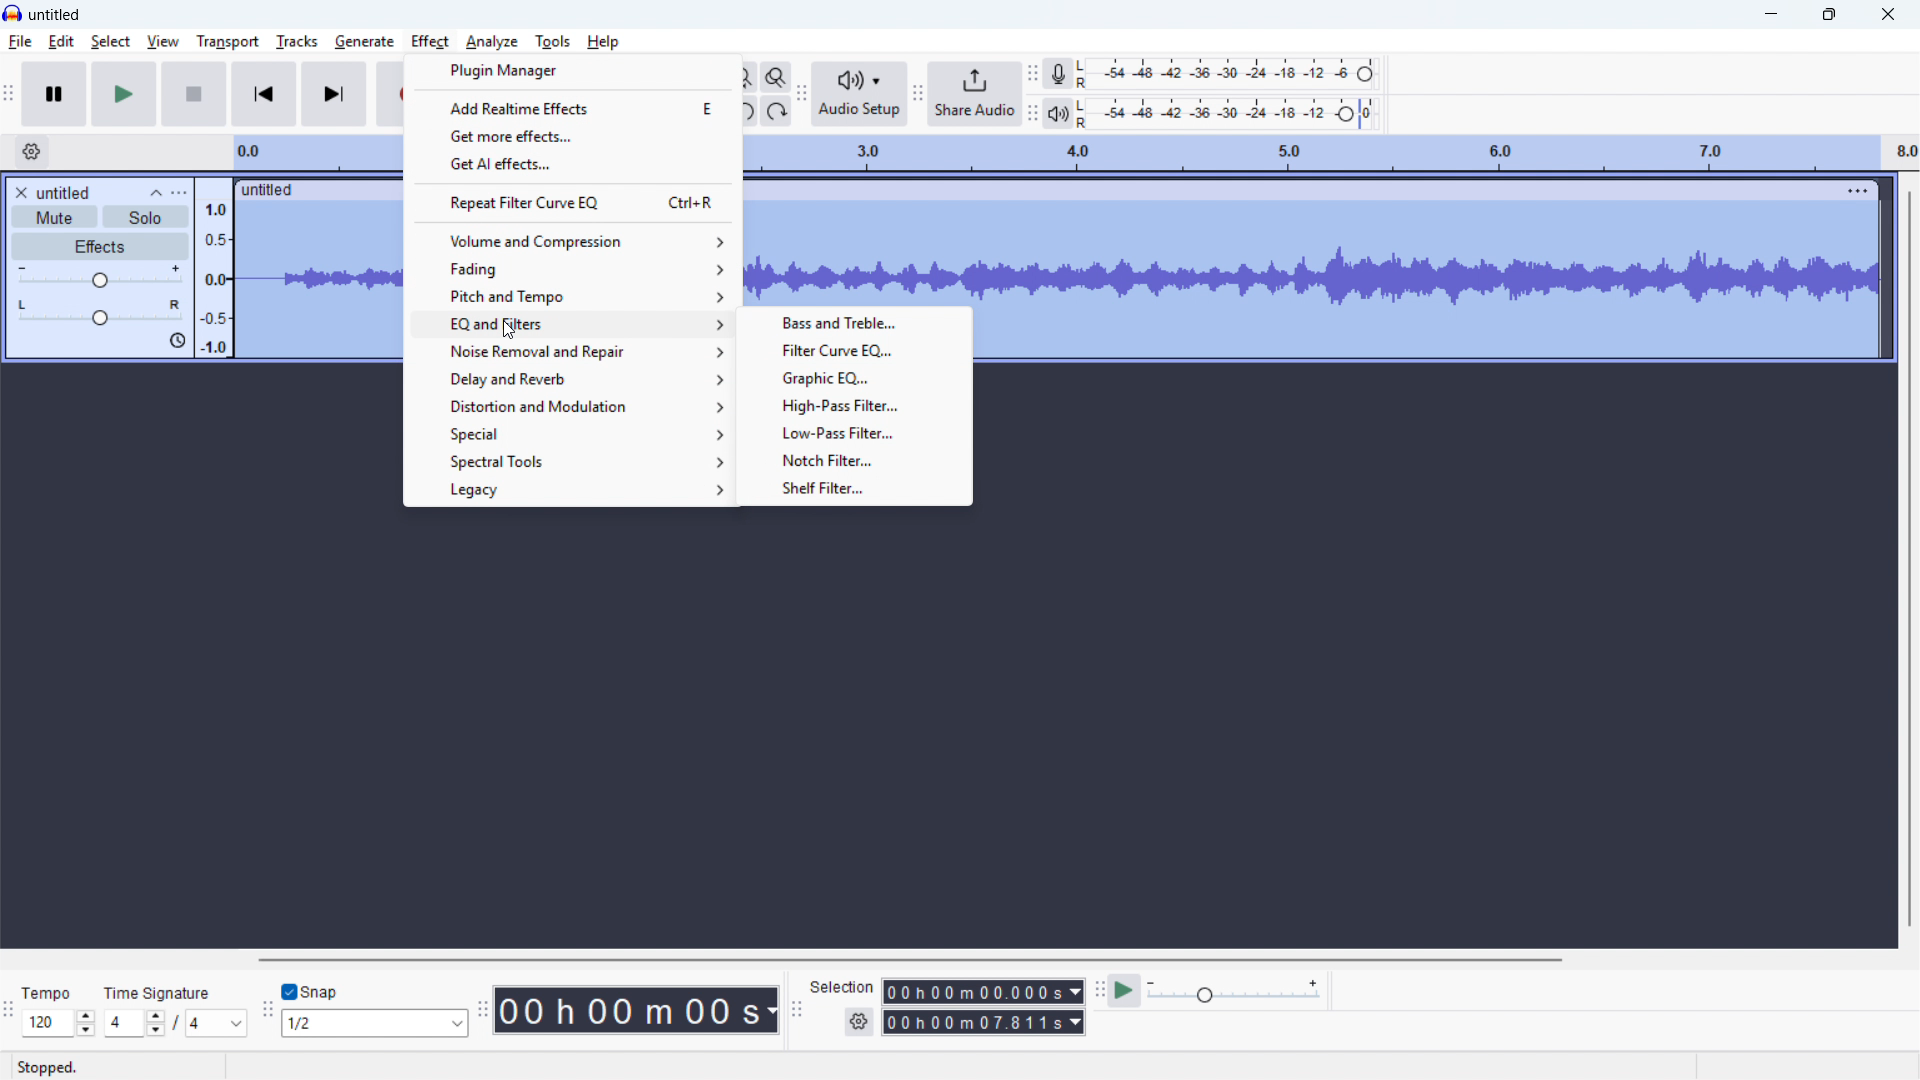 Image resolution: width=1920 pixels, height=1080 pixels. I want to click on file, so click(21, 42).